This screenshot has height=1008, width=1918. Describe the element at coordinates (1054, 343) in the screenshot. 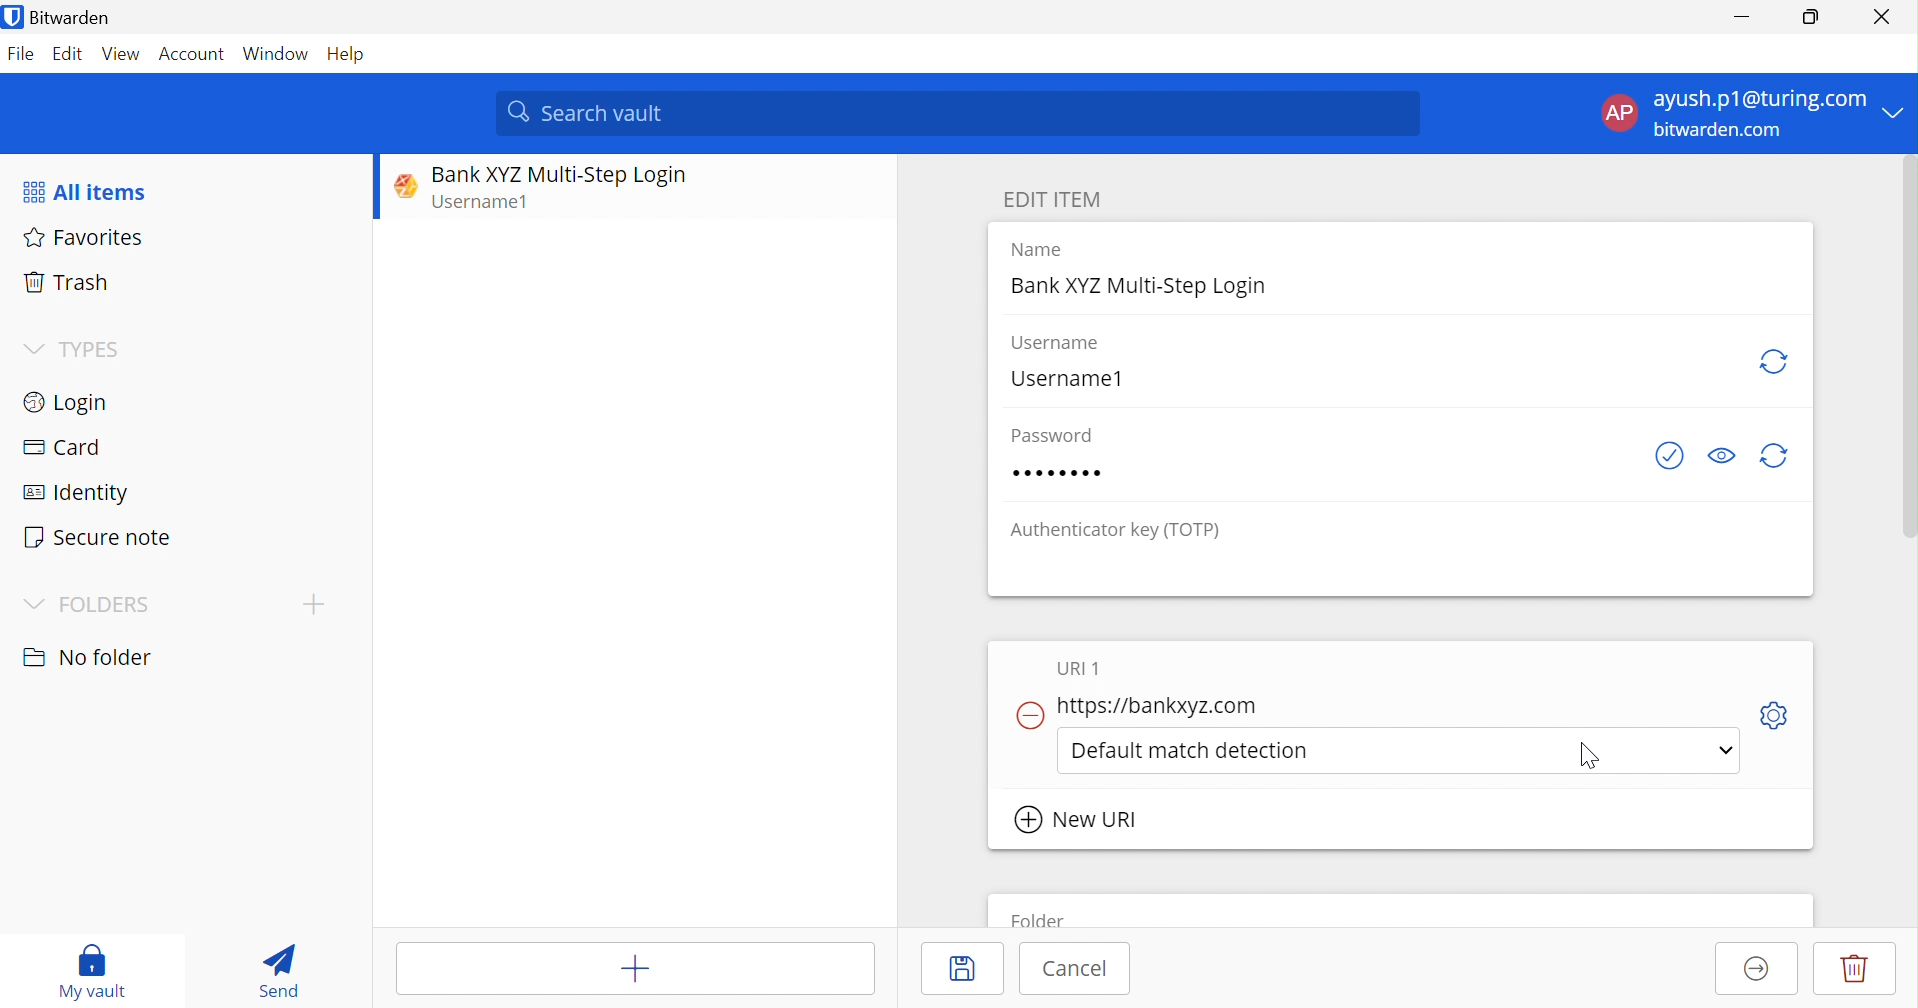

I see `Username` at that location.